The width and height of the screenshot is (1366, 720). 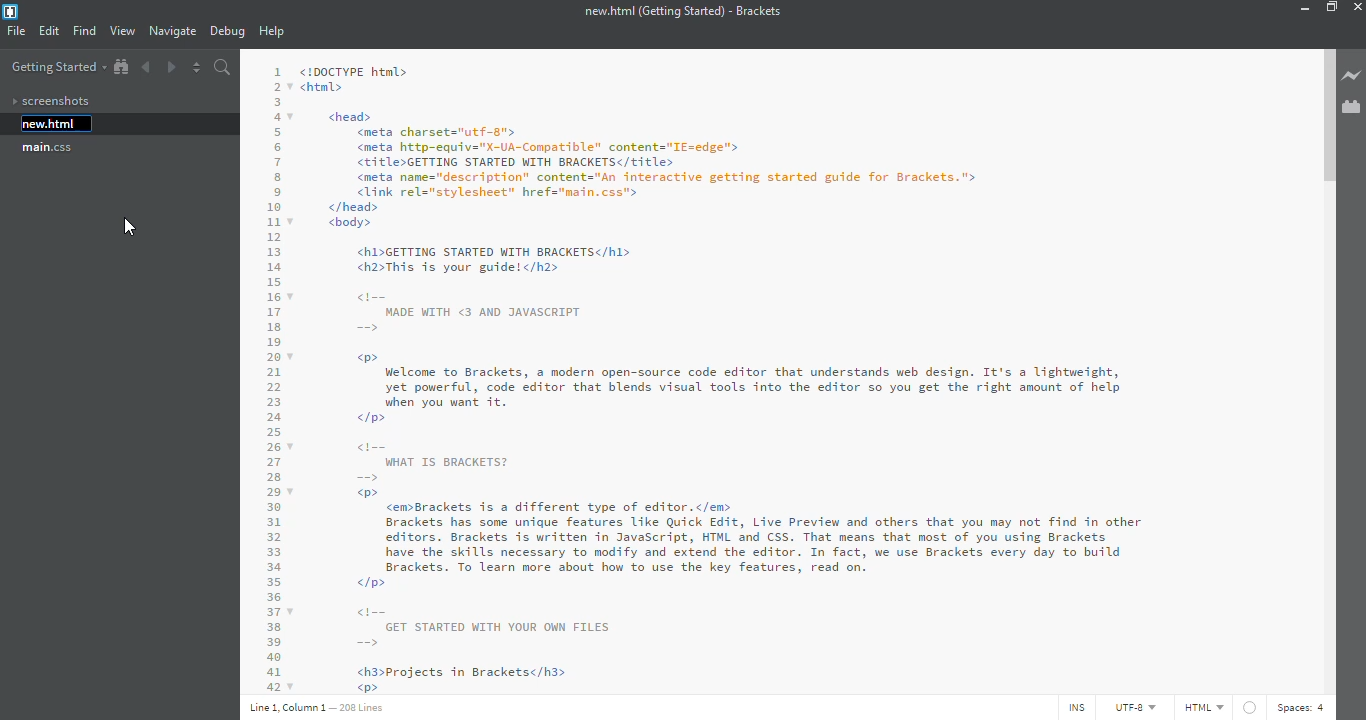 I want to click on navigate, so click(x=173, y=31).